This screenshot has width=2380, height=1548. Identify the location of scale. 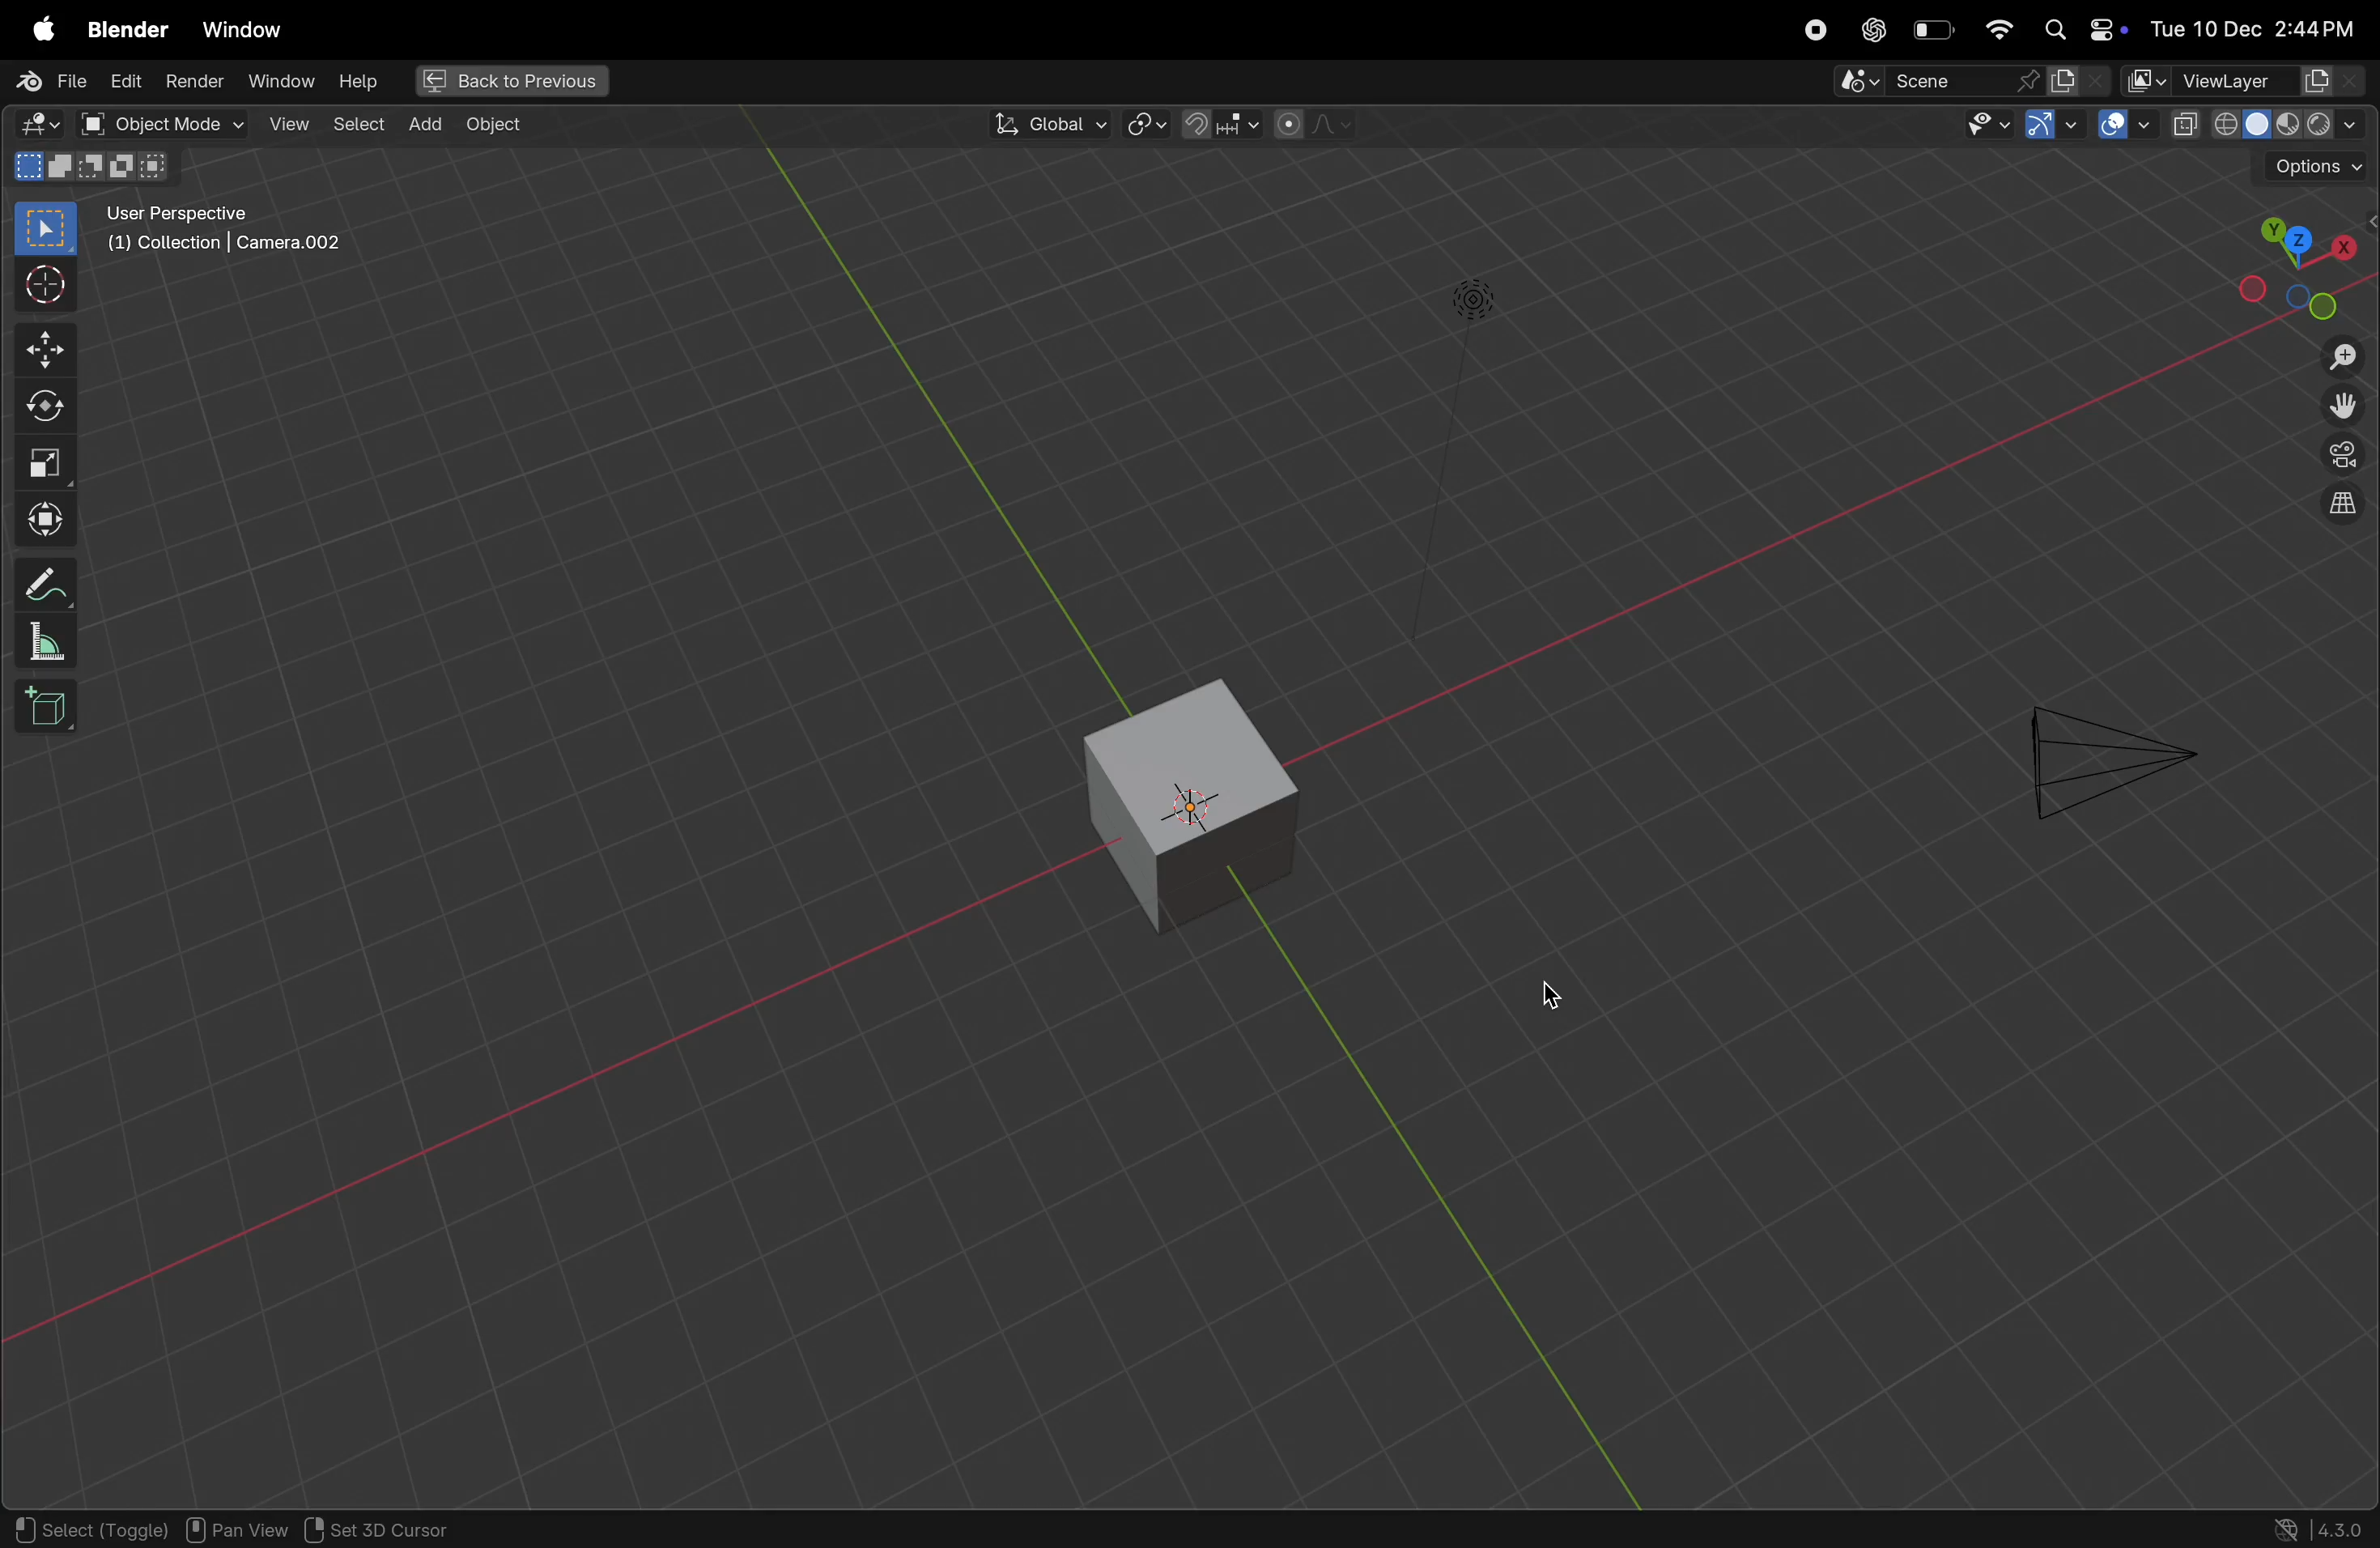
(41, 461).